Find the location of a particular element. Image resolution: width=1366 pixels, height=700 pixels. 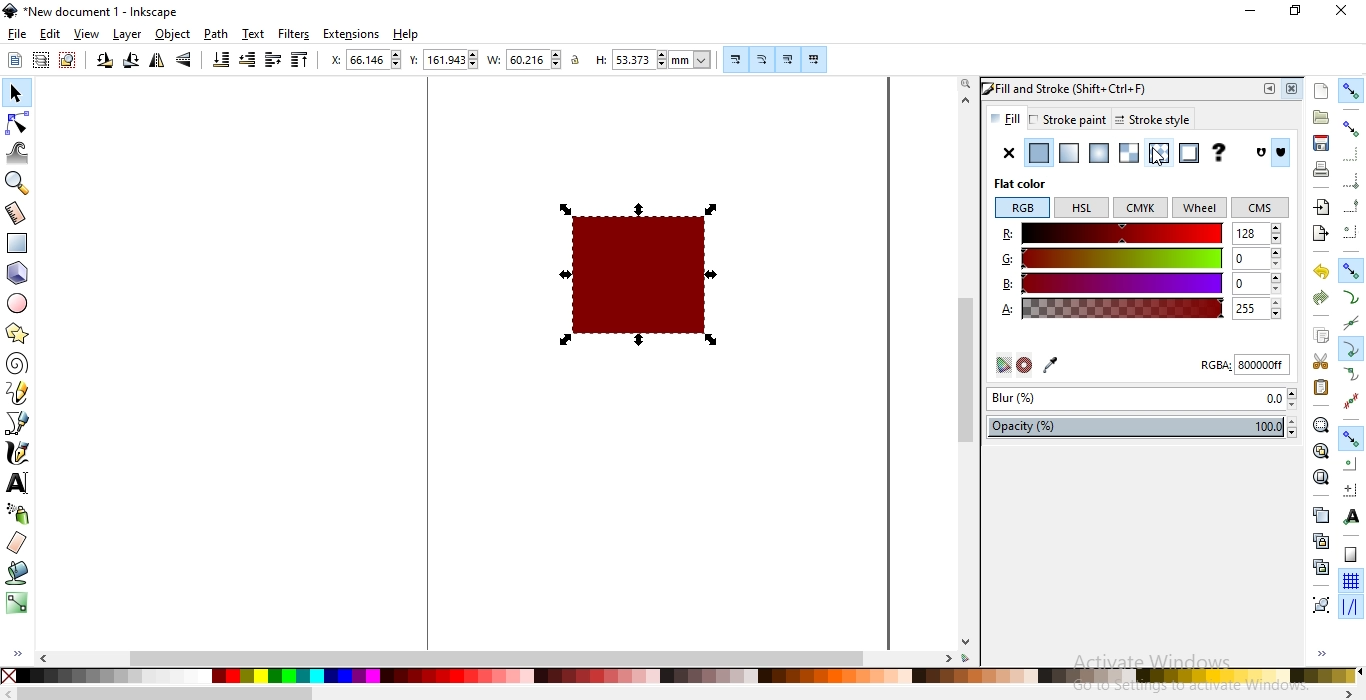

snap to path intersections is located at coordinates (1350, 324).